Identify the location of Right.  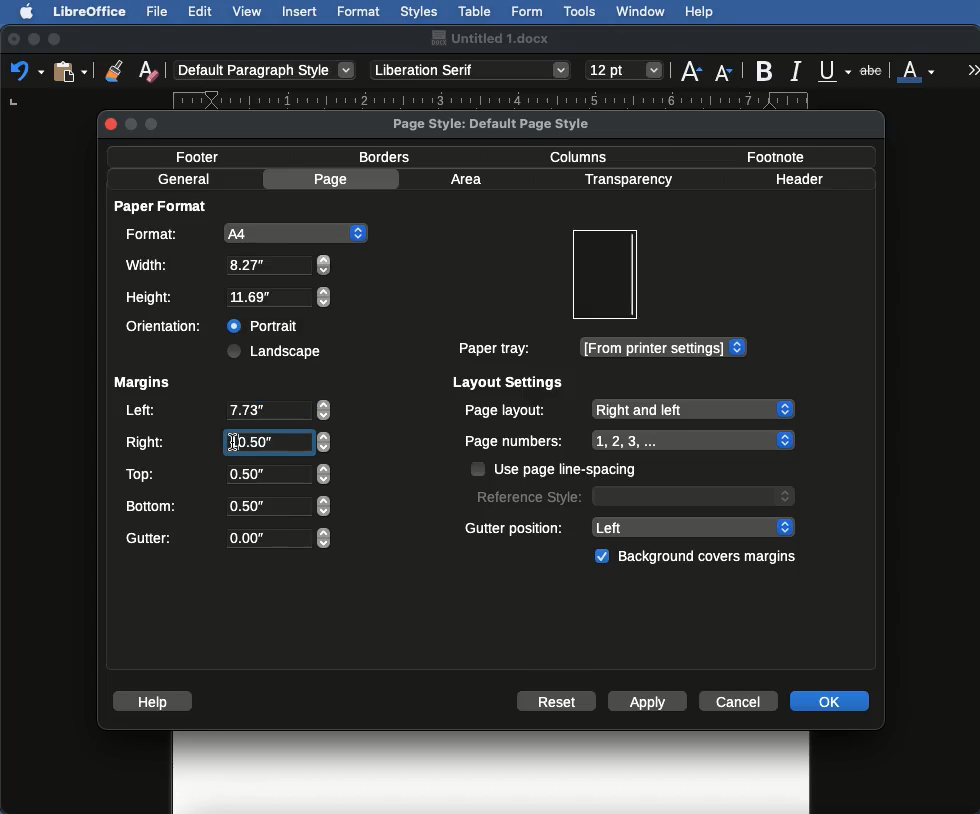
(226, 443).